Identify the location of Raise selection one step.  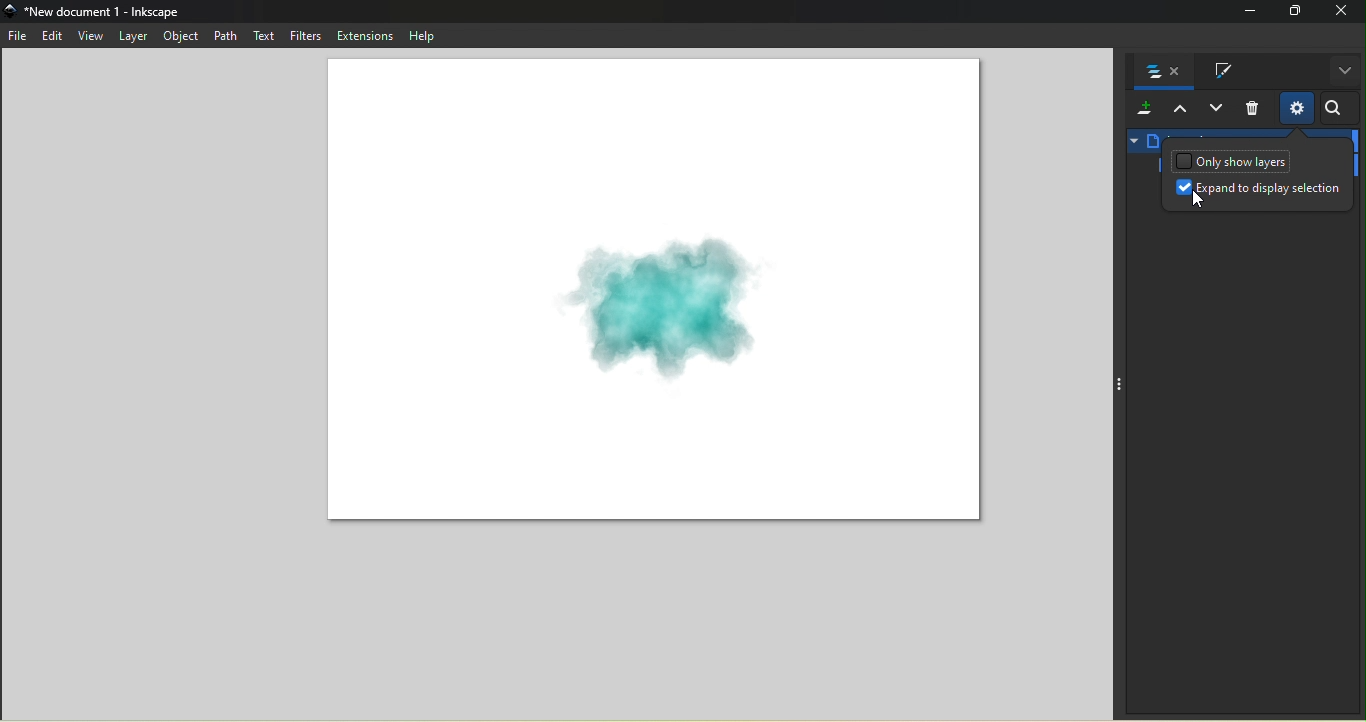
(1180, 110).